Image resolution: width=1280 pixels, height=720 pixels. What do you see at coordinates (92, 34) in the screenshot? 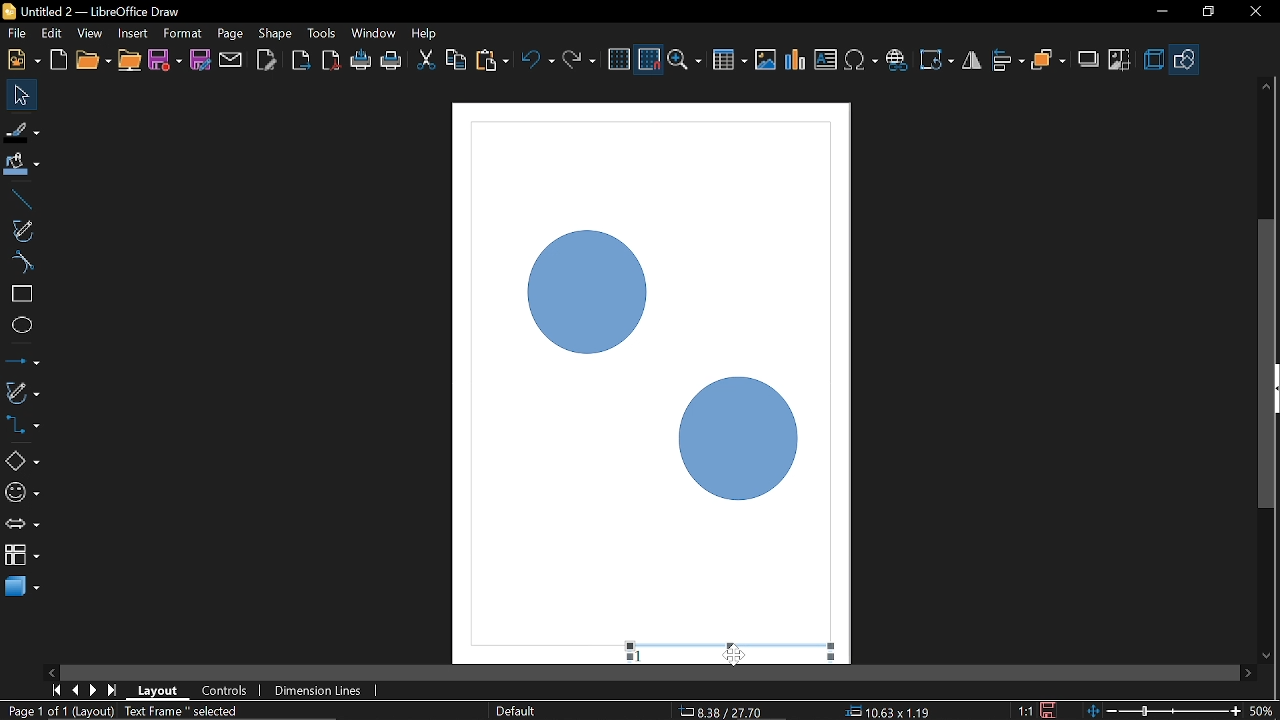
I see `View` at bounding box center [92, 34].